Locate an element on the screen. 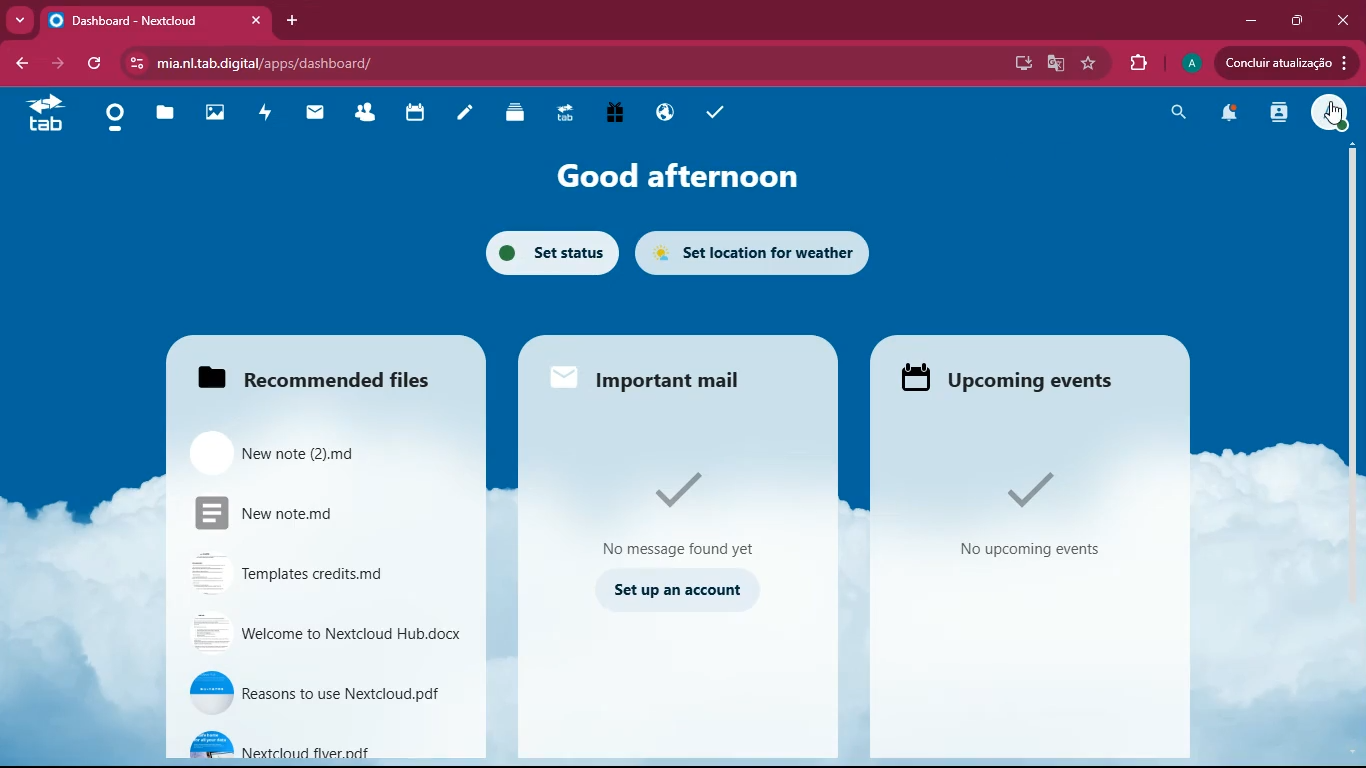 The height and width of the screenshot is (768, 1366). events is located at coordinates (1019, 377).